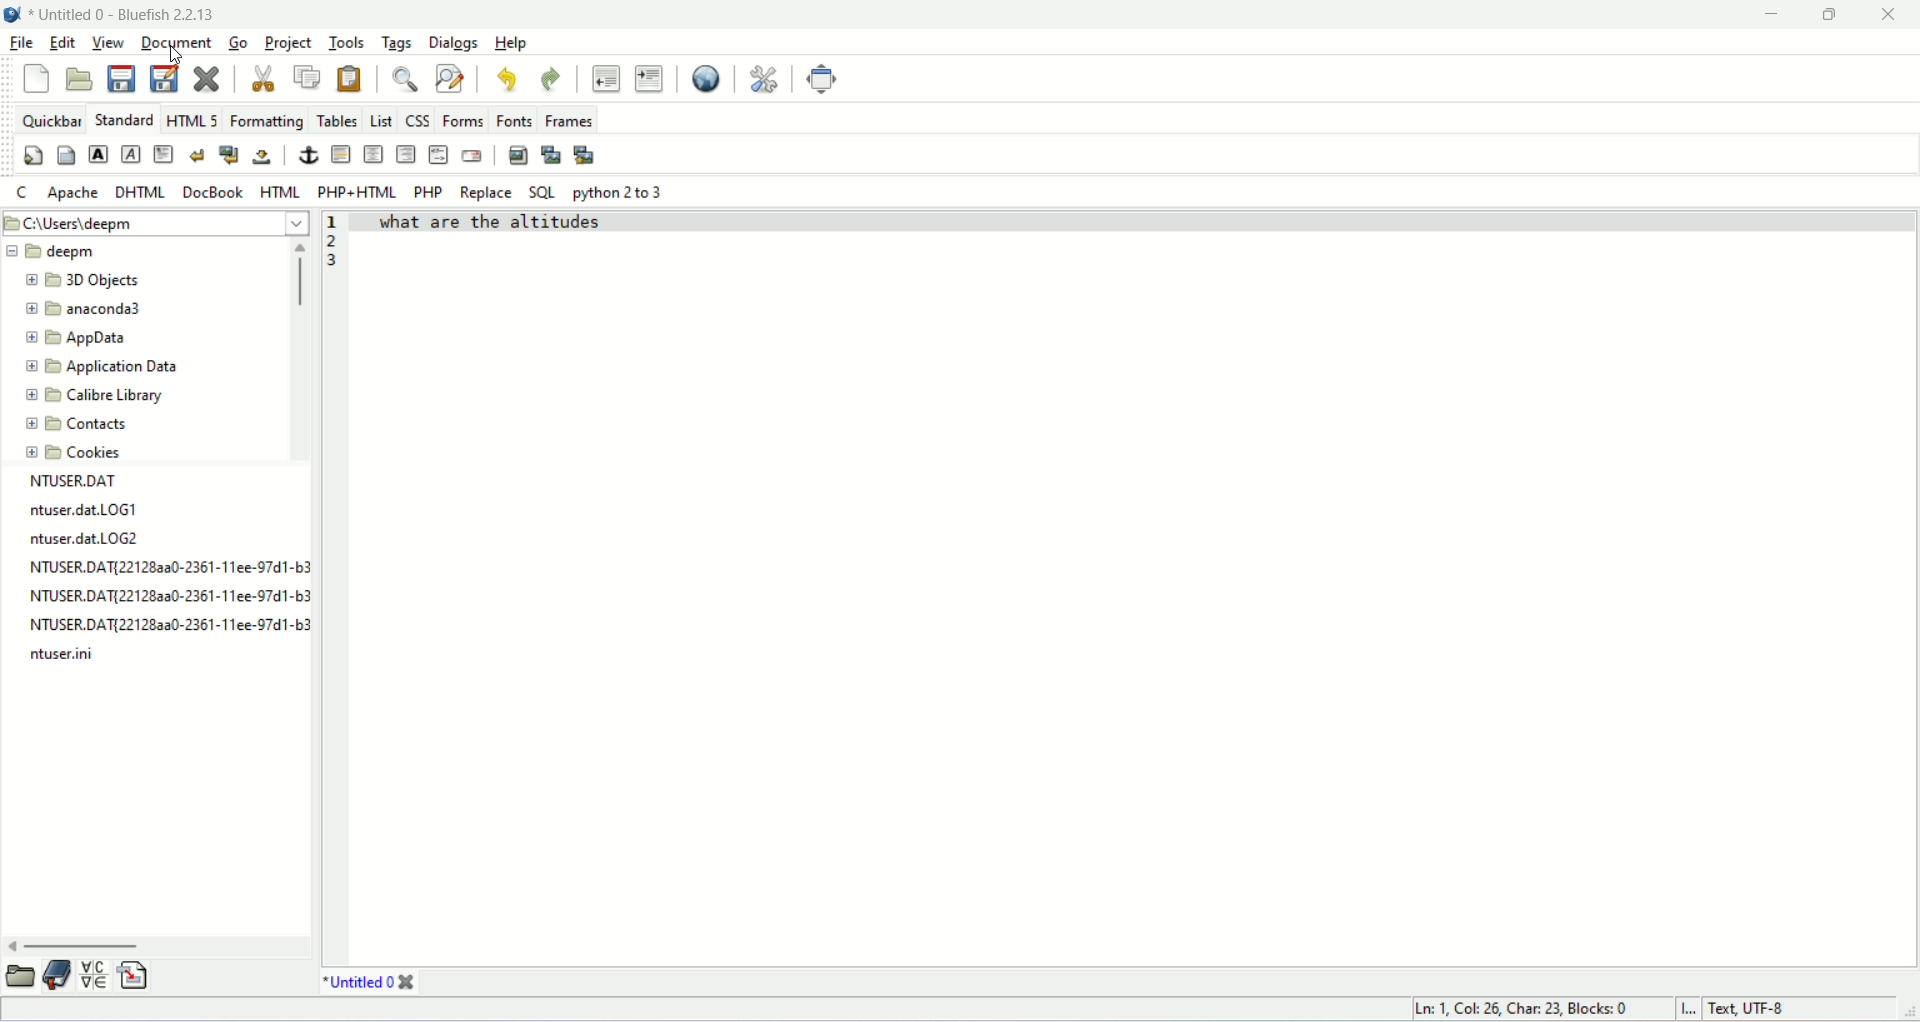  What do you see at coordinates (71, 193) in the screenshot?
I see `Apache` at bounding box center [71, 193].